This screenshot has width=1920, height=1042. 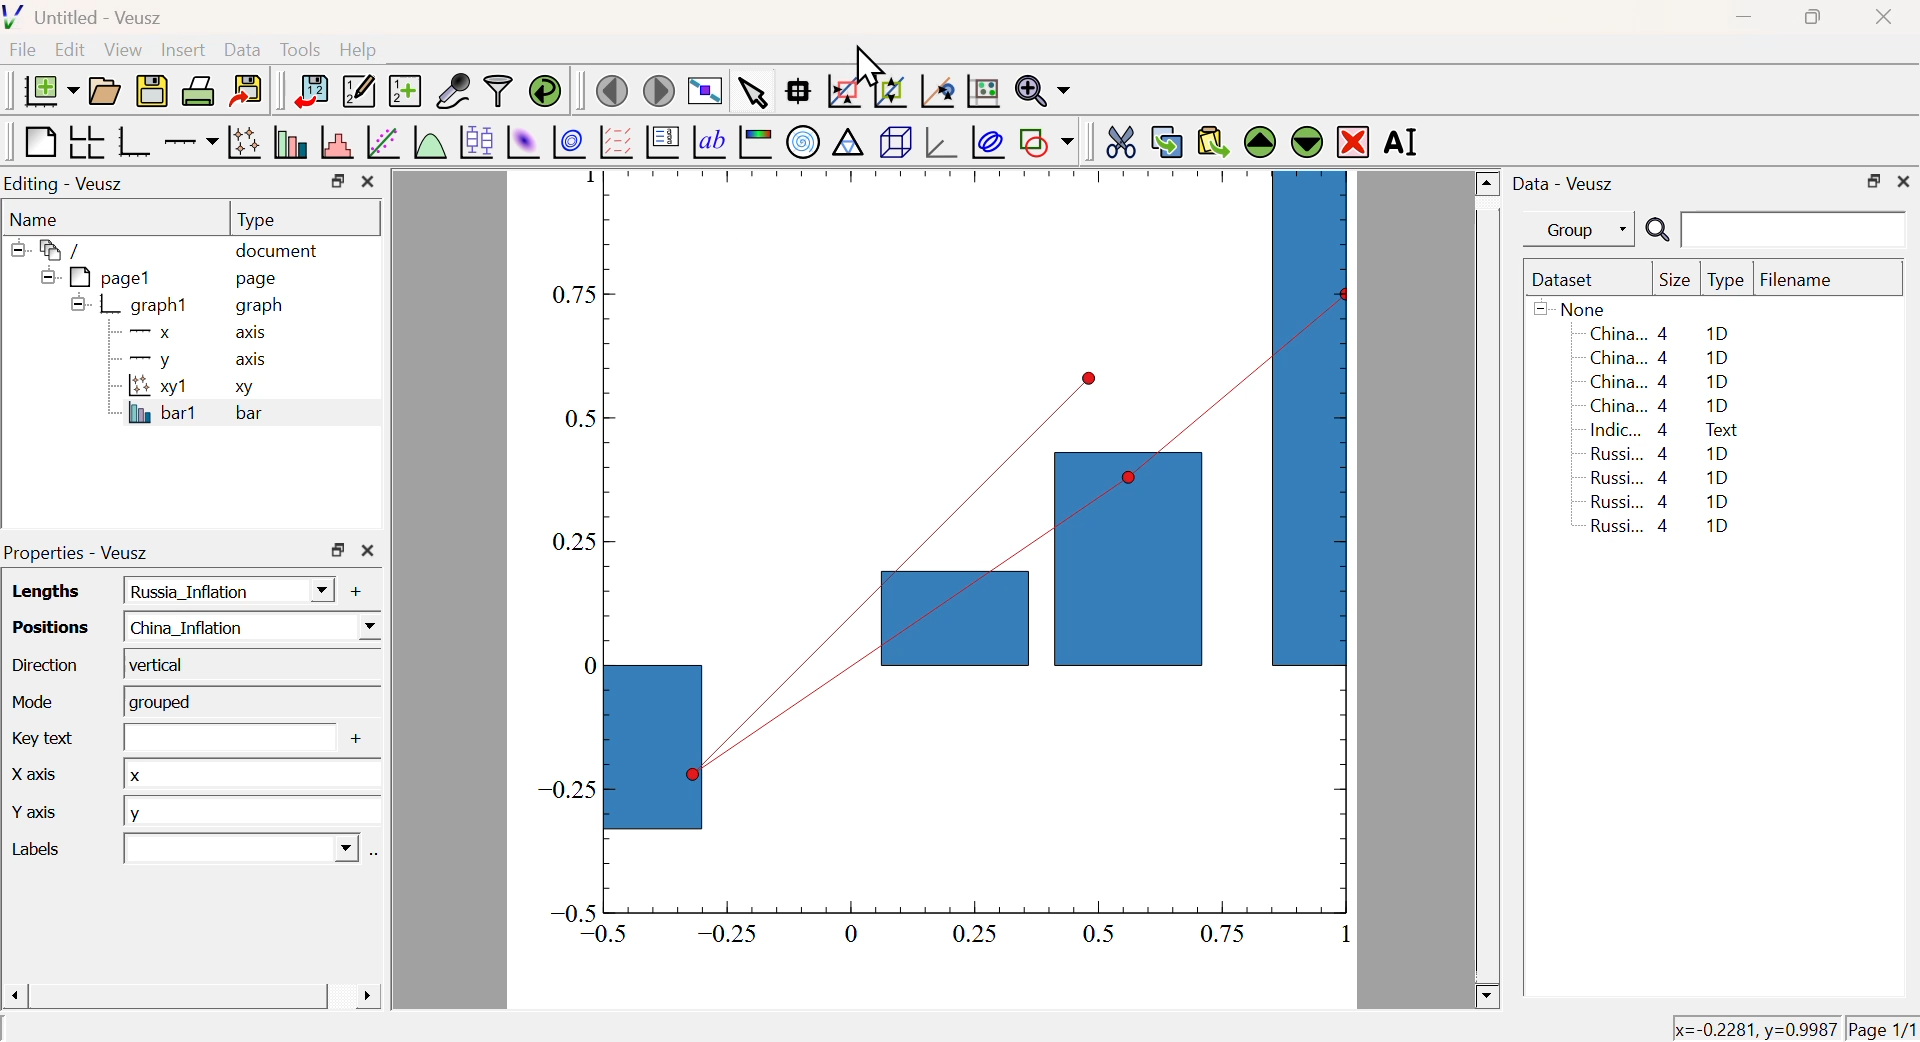 What do you see at coordinates (190, 144) in the screenshot?
I see `Add an axis to a plot` at bounding box center [190, 144].